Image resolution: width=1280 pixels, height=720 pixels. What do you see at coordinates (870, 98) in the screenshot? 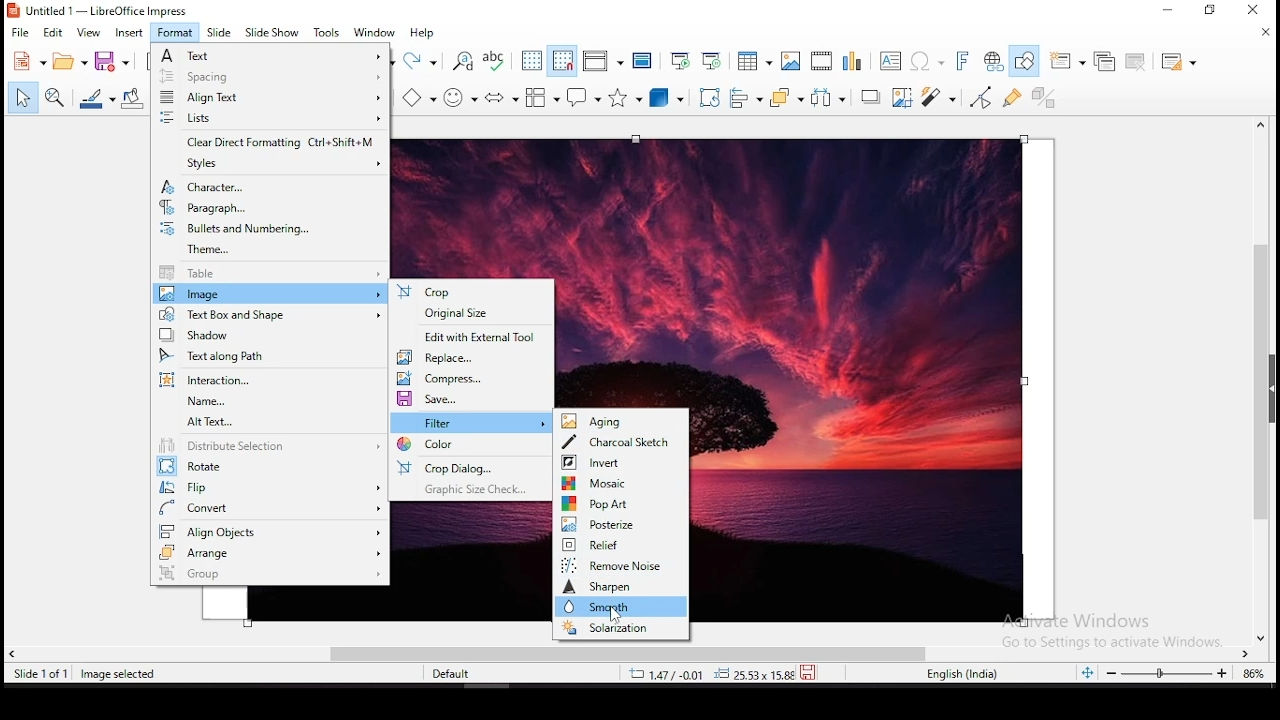
I see `Shadow` at bounding box center [870, 98].